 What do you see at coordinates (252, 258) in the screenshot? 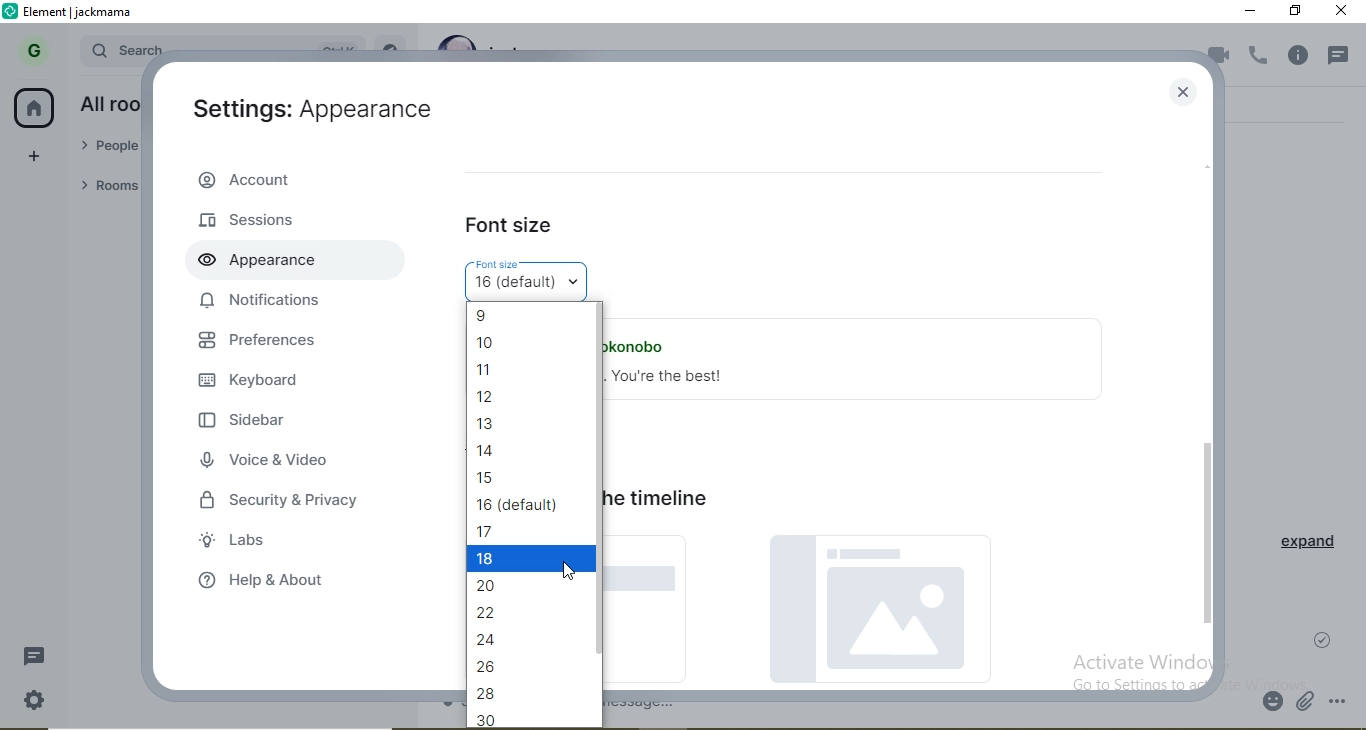
I see `appearance` at bounding box center [252, 258].